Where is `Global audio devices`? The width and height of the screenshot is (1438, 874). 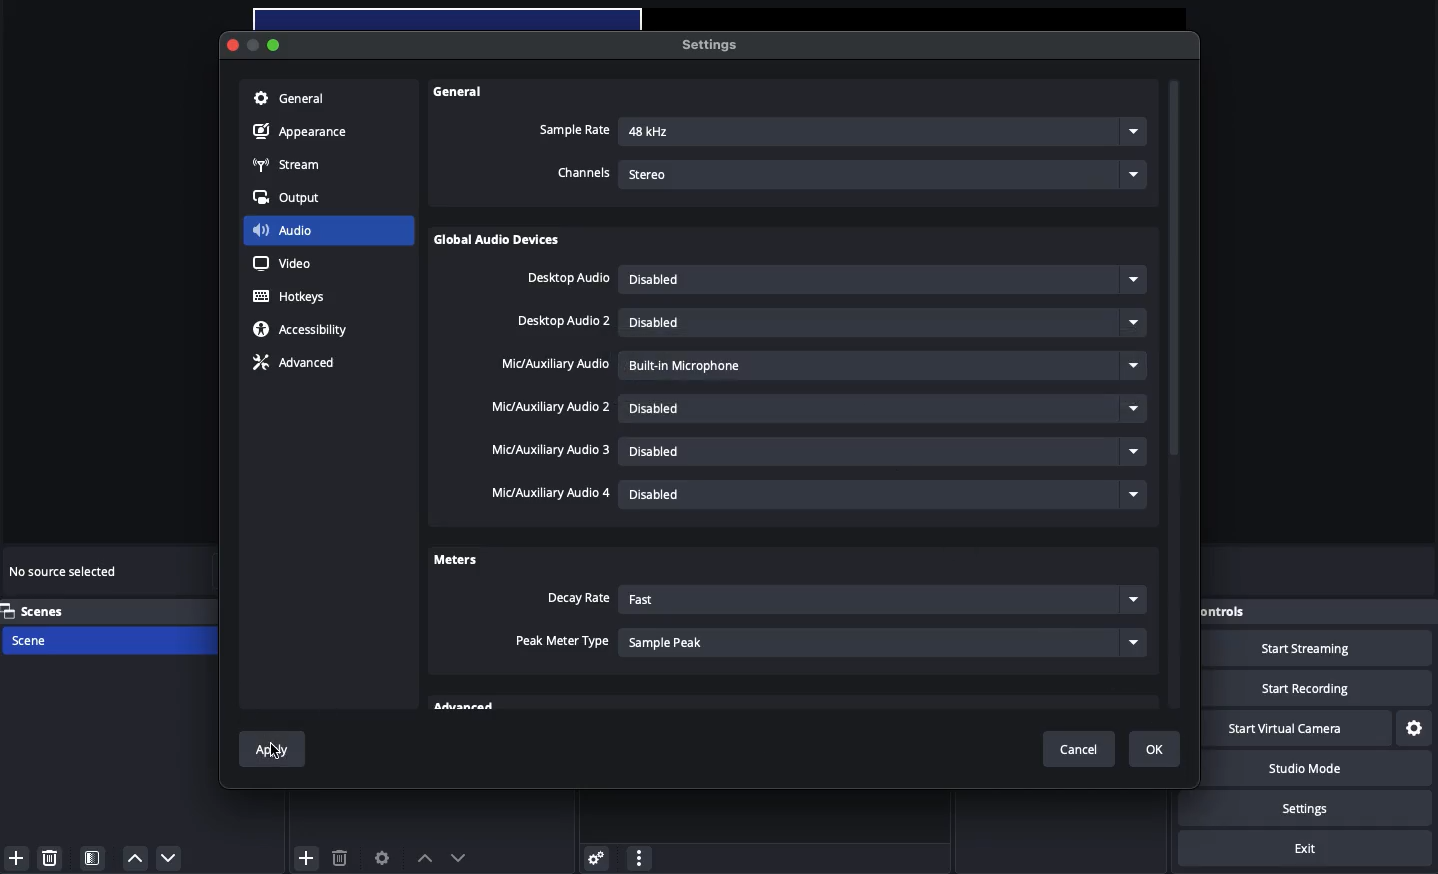 Global audio devices is located at coordinates (501, 242).